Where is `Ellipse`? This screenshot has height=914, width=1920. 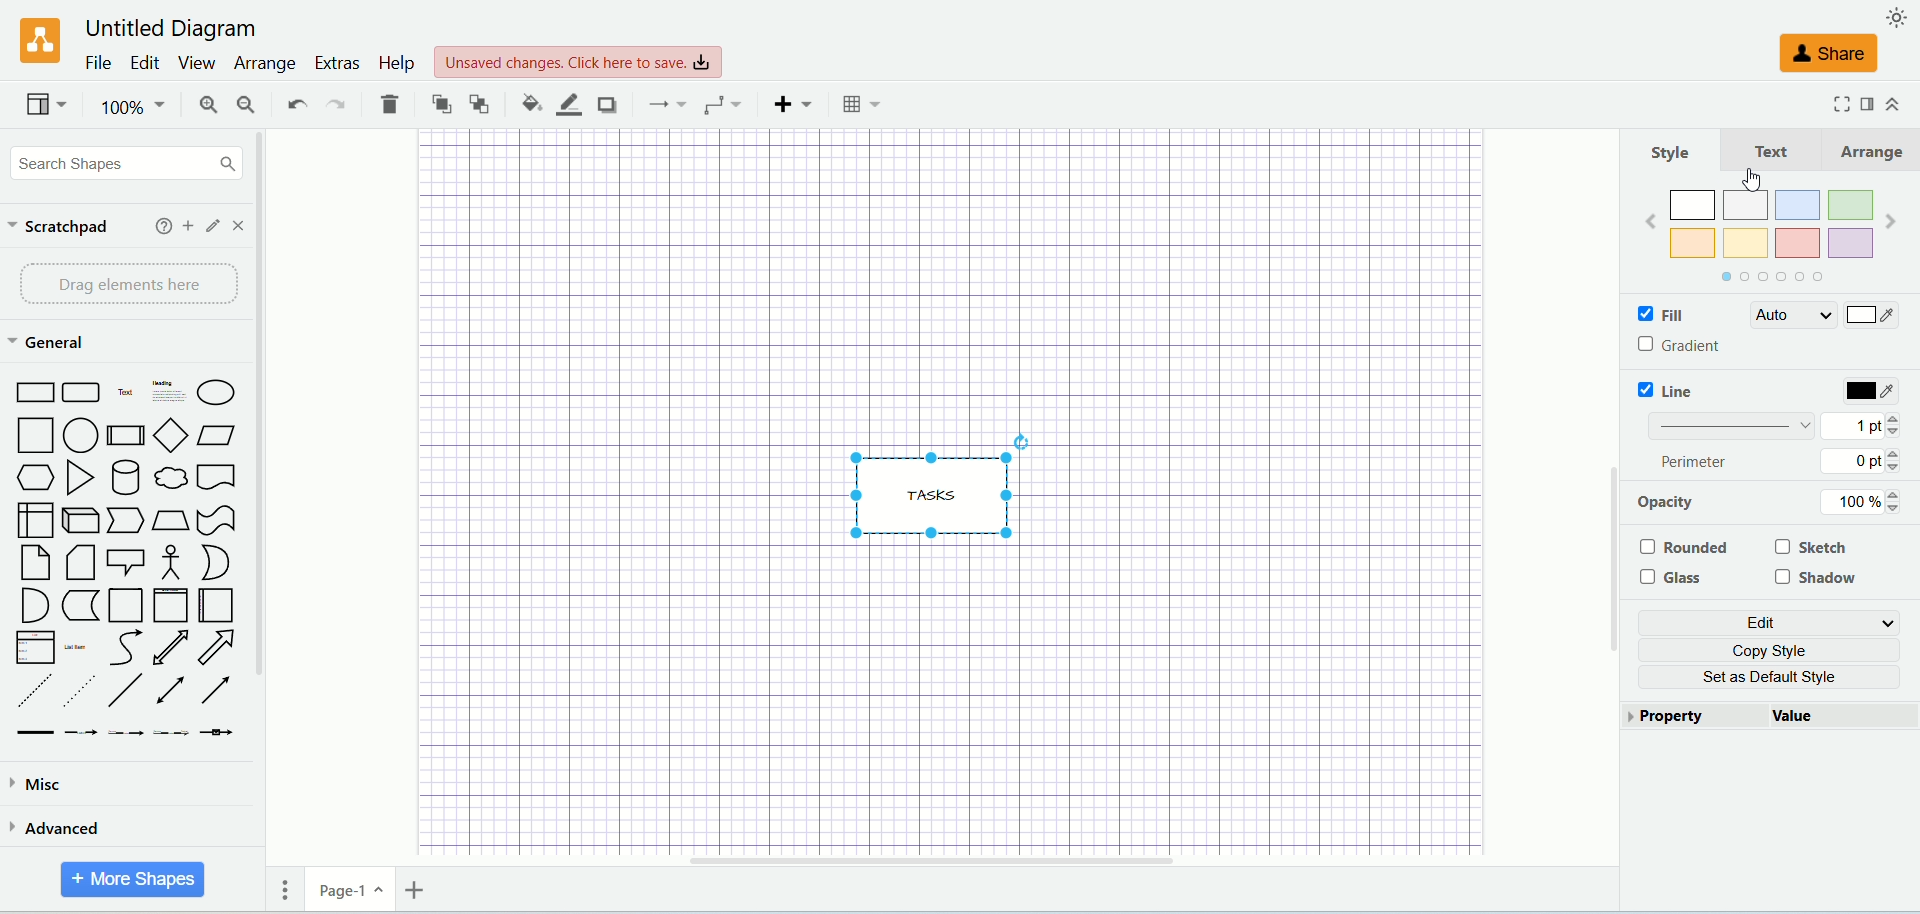 Ellipse is located at coordinates (217, 392).